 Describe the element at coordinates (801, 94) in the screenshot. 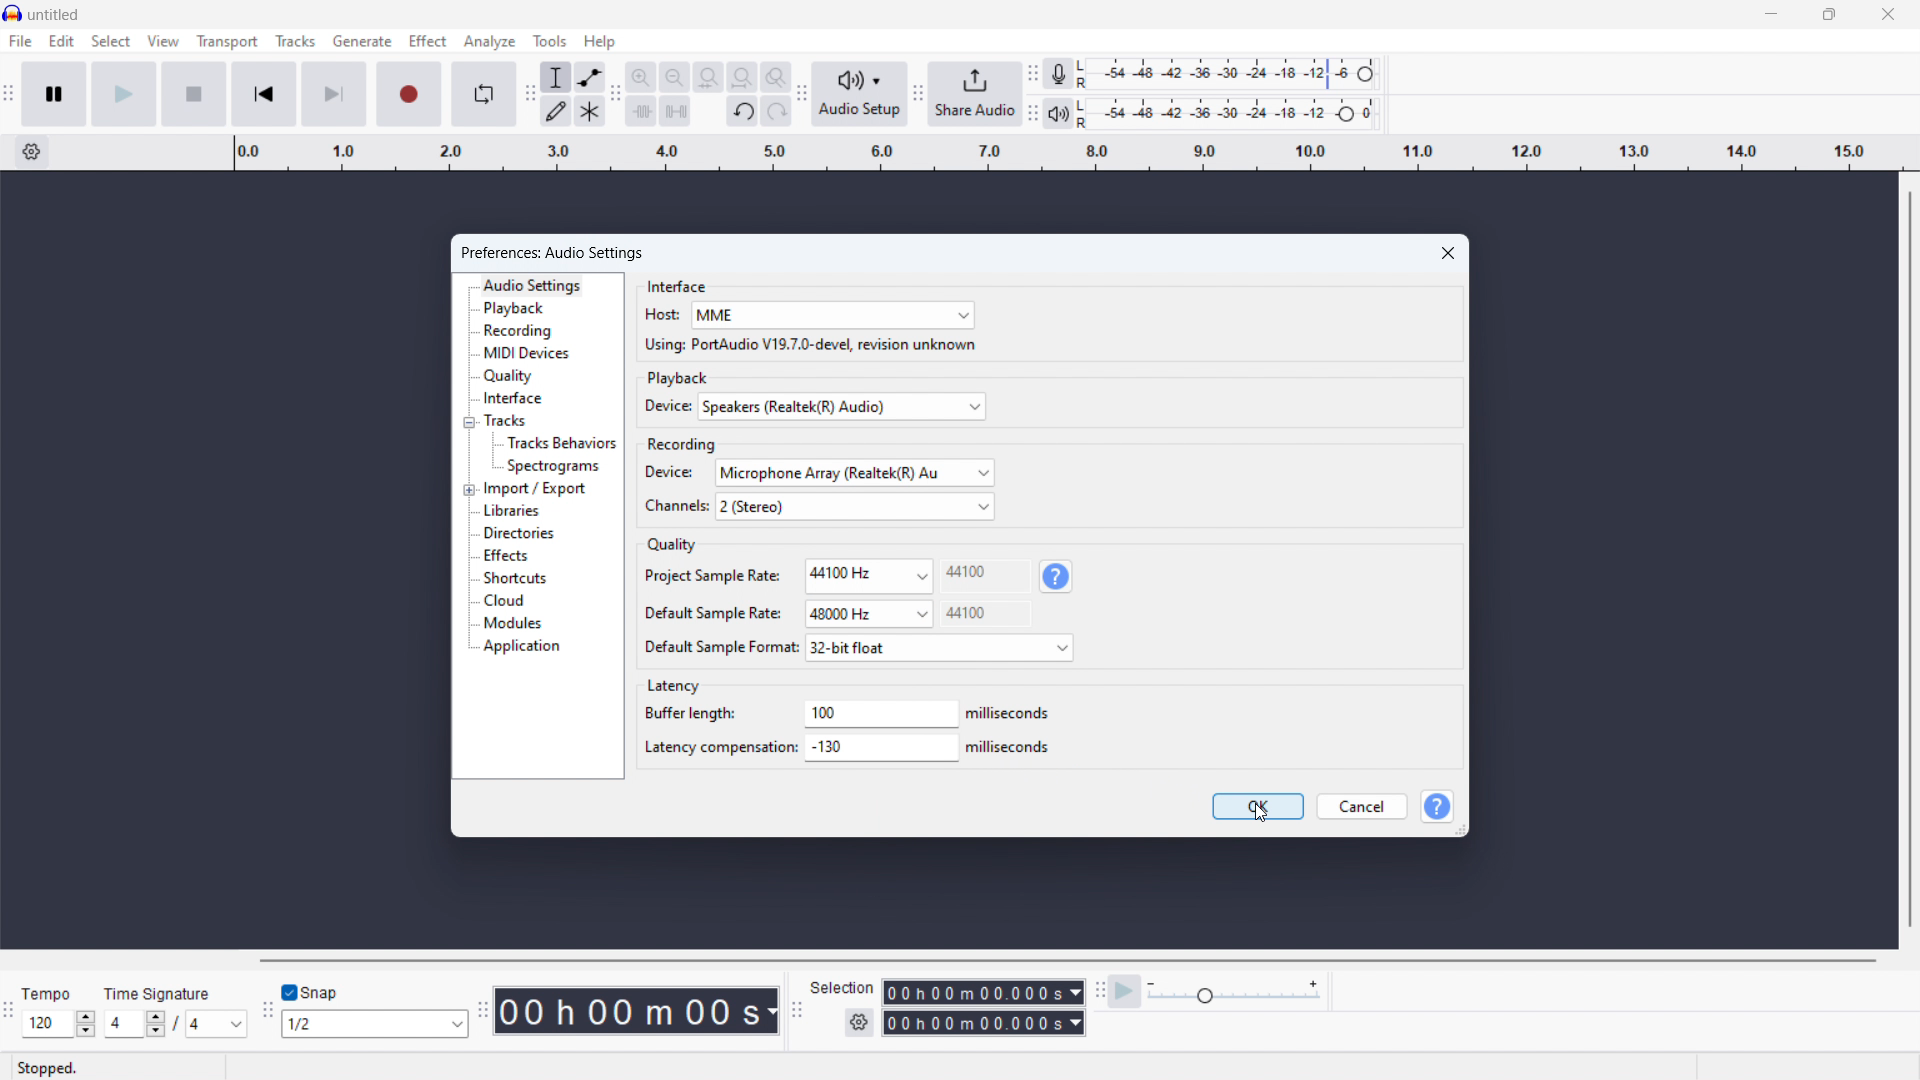

I see `audio setup toolbar` at that location.